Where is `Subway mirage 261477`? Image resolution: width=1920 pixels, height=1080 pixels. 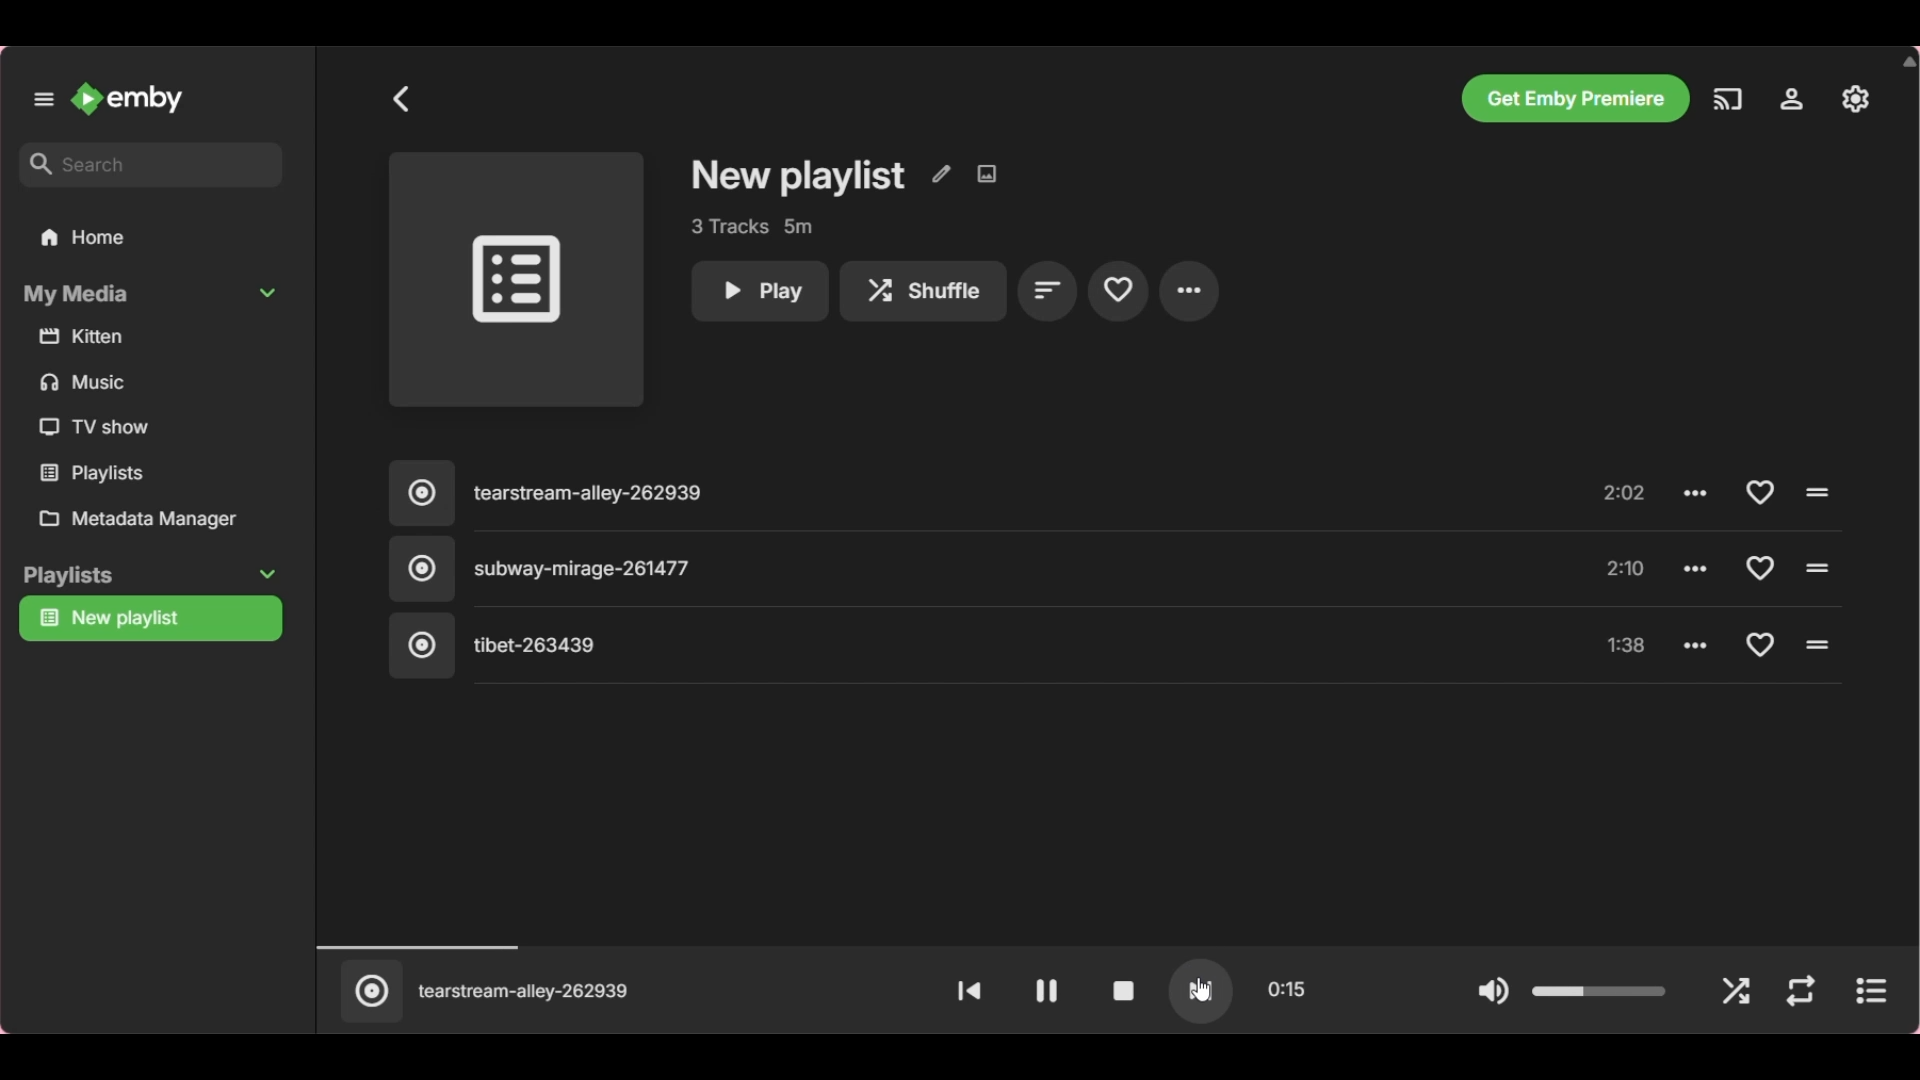 Subway mirage 261477 is located at coordinates (552, 568).